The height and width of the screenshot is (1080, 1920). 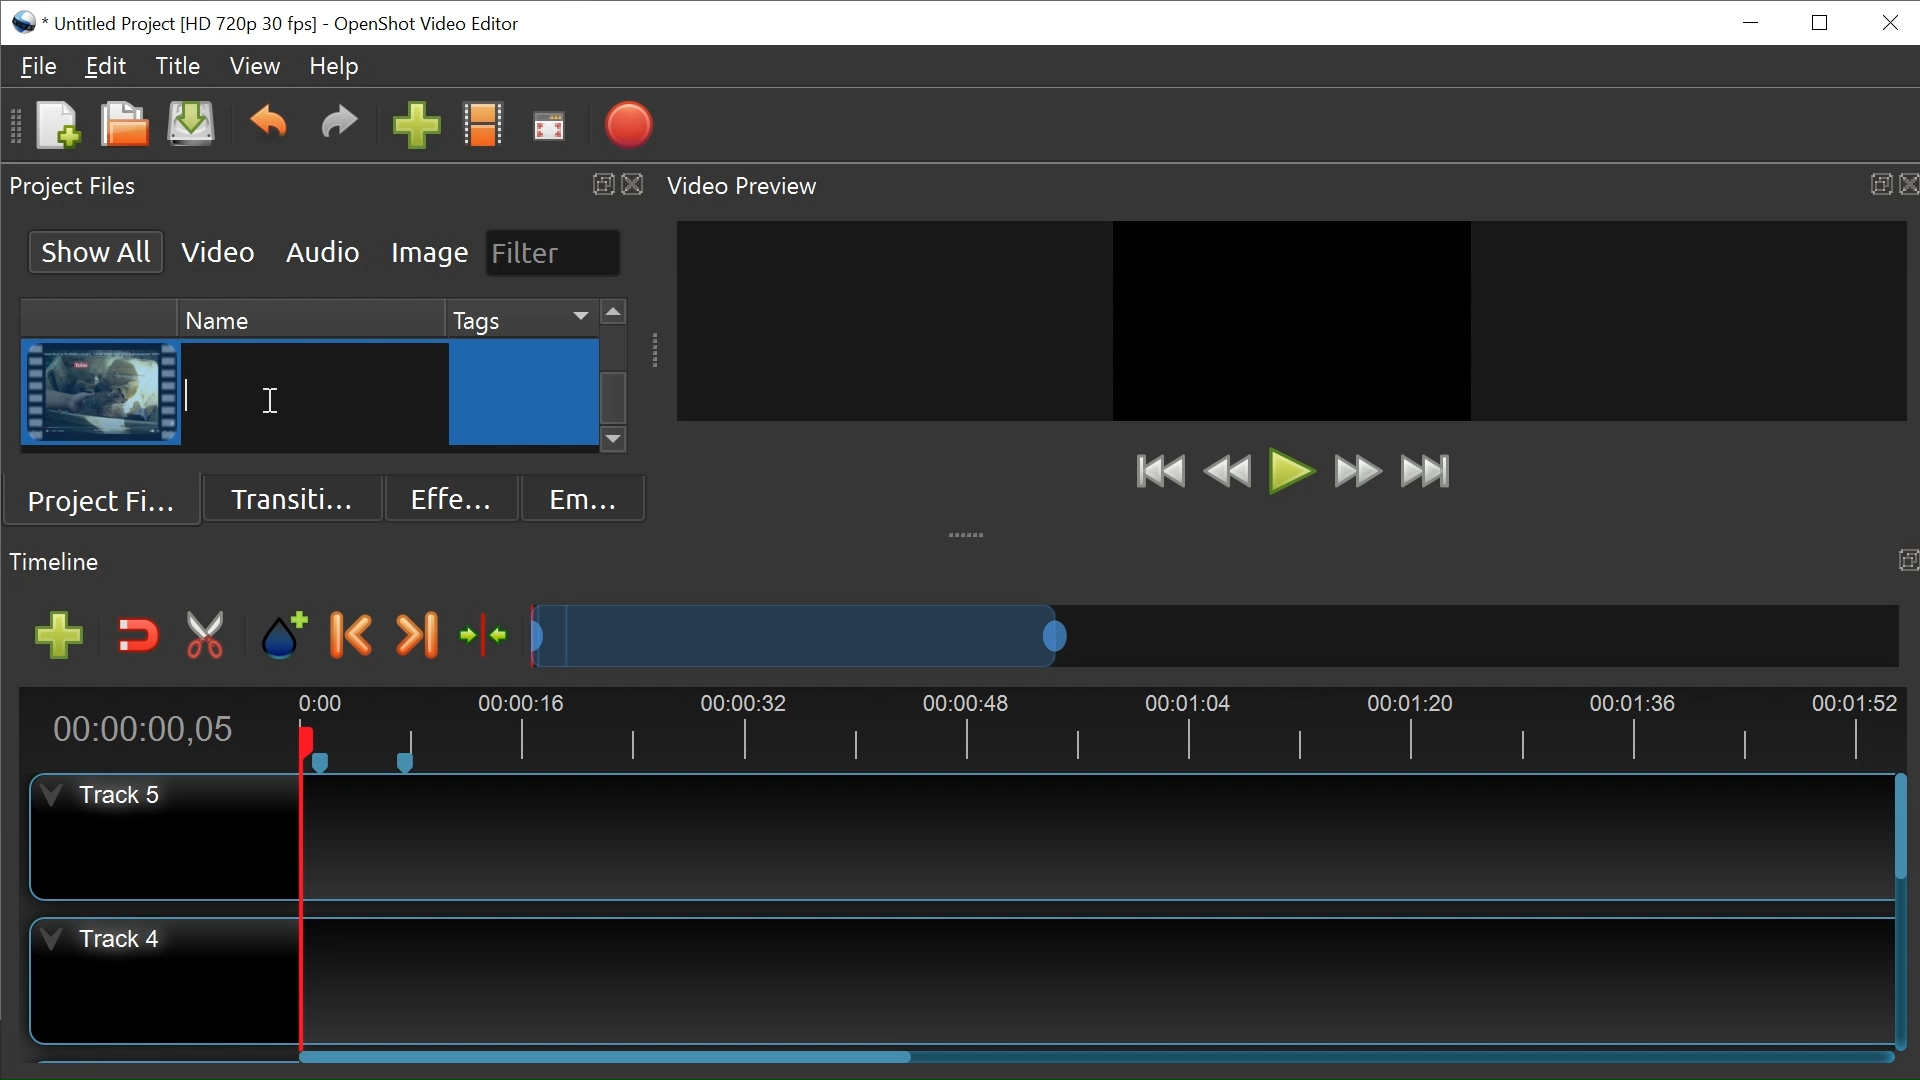 What do you see at coordinates (98, 943) in the screenshot?
I see `Track Header` at bounding box center [98, 943].